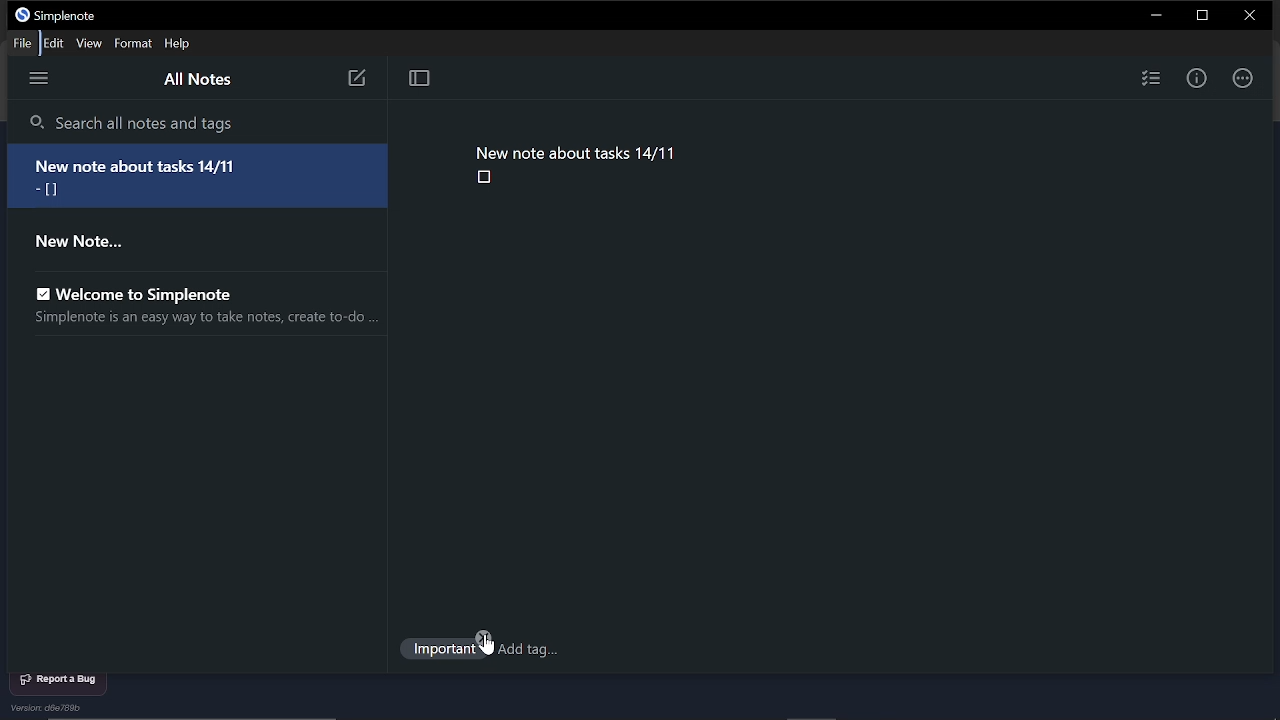  What do you see at coordinates (200, 175) in the screenshot?
I see `New note about tasks 14/11
~[` at bounding box center [200, 175].